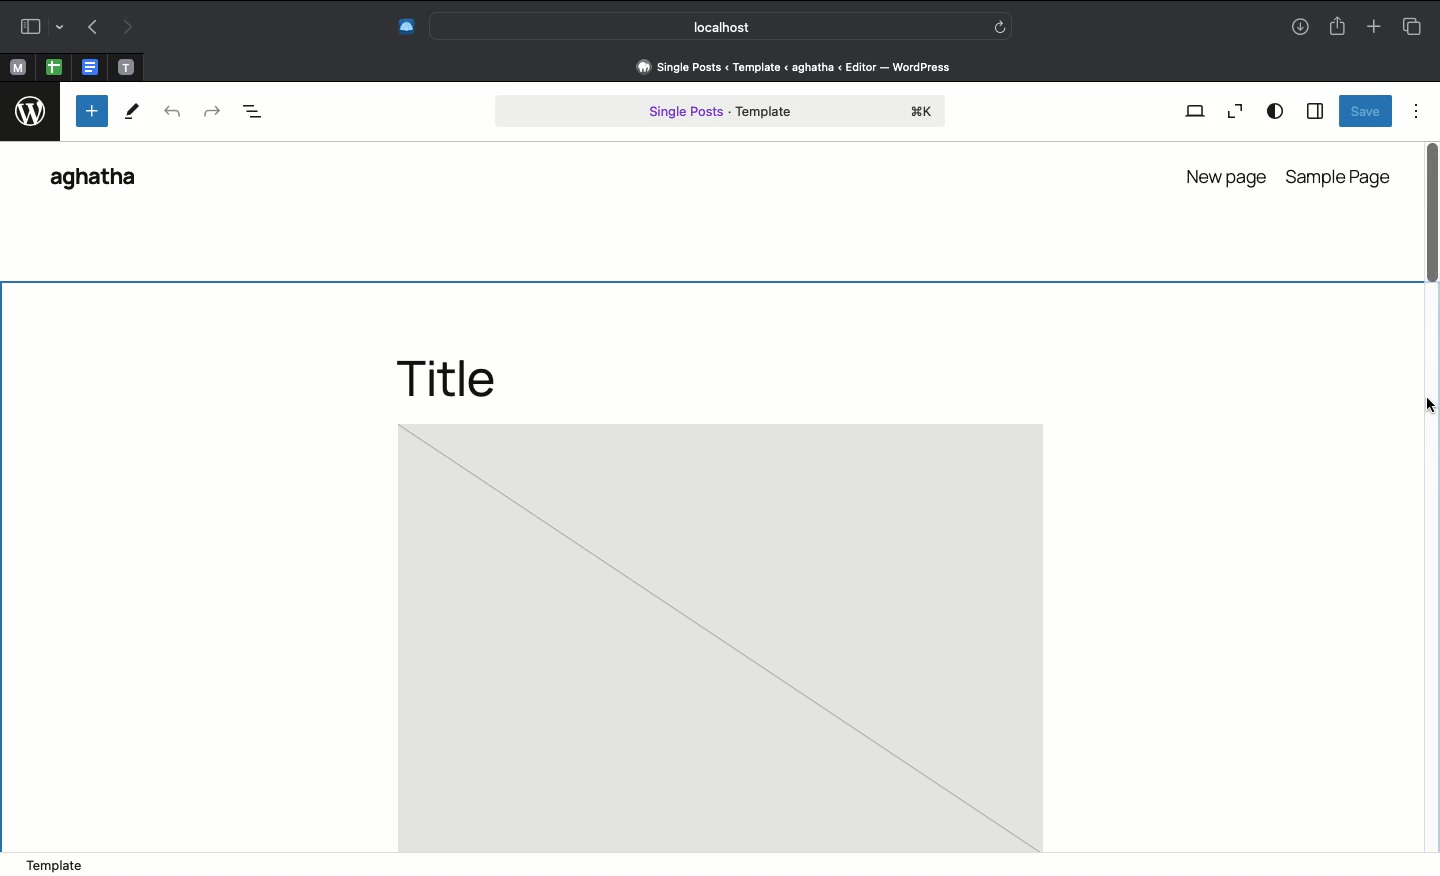 Image resolution: width=1440 pixels, height=876 pixels. What do you see at coordinates (1364, 111) in the screenshot?
I see `Save` at bounding box center [1364, 111].